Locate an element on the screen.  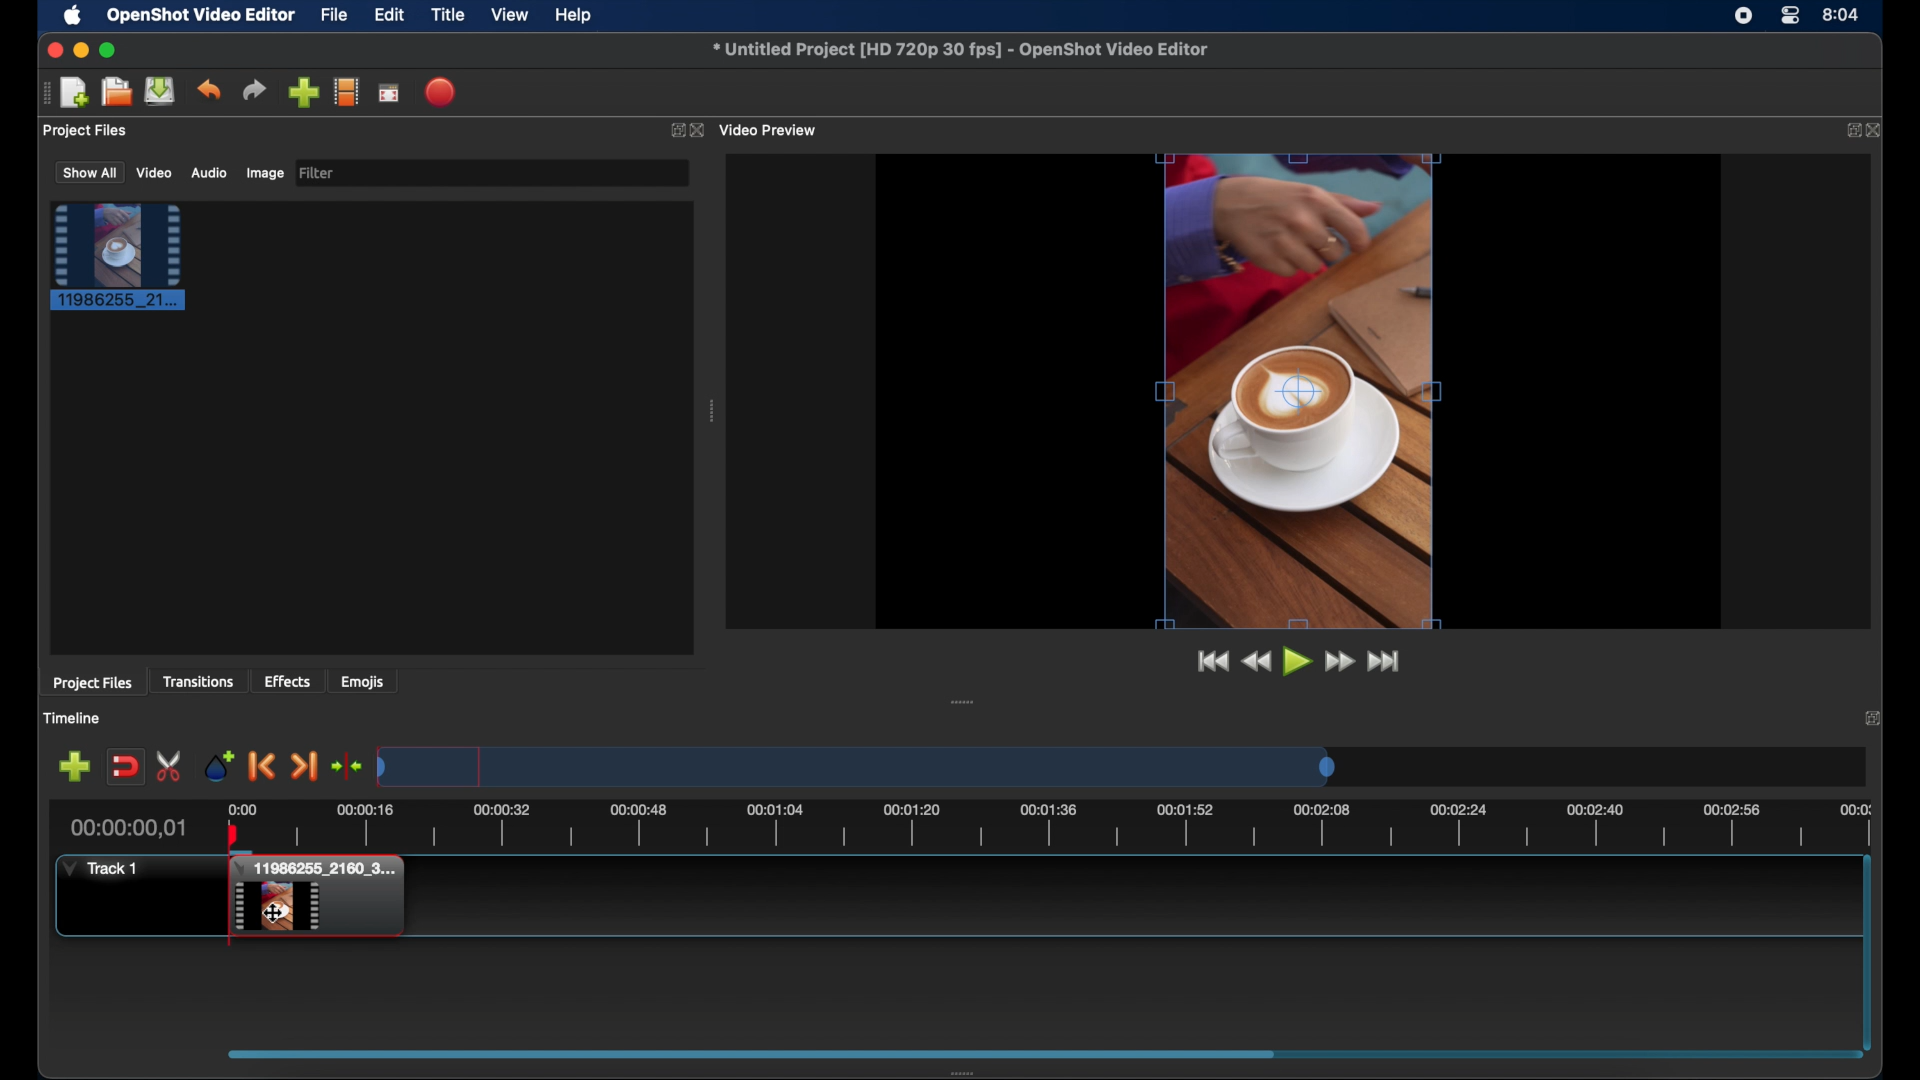
cursor is located at coordinates (275, 912).